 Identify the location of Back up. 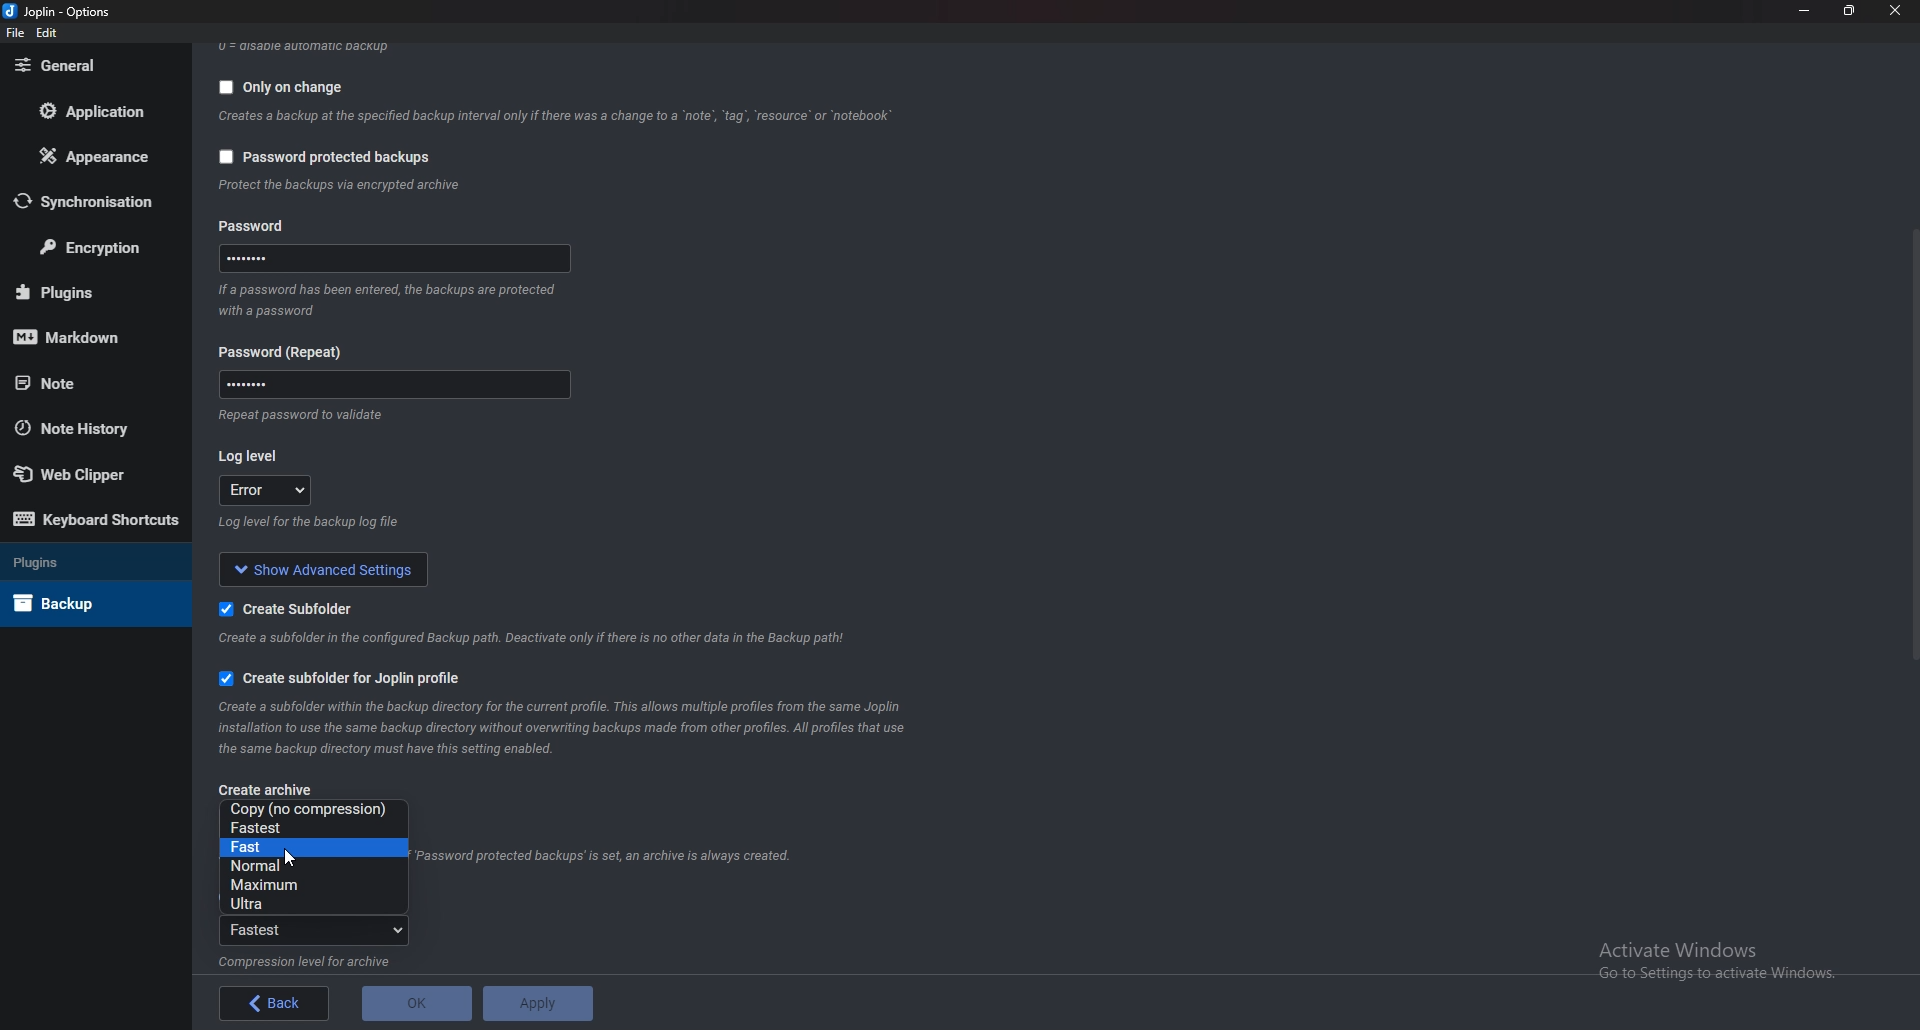
(74, 603).